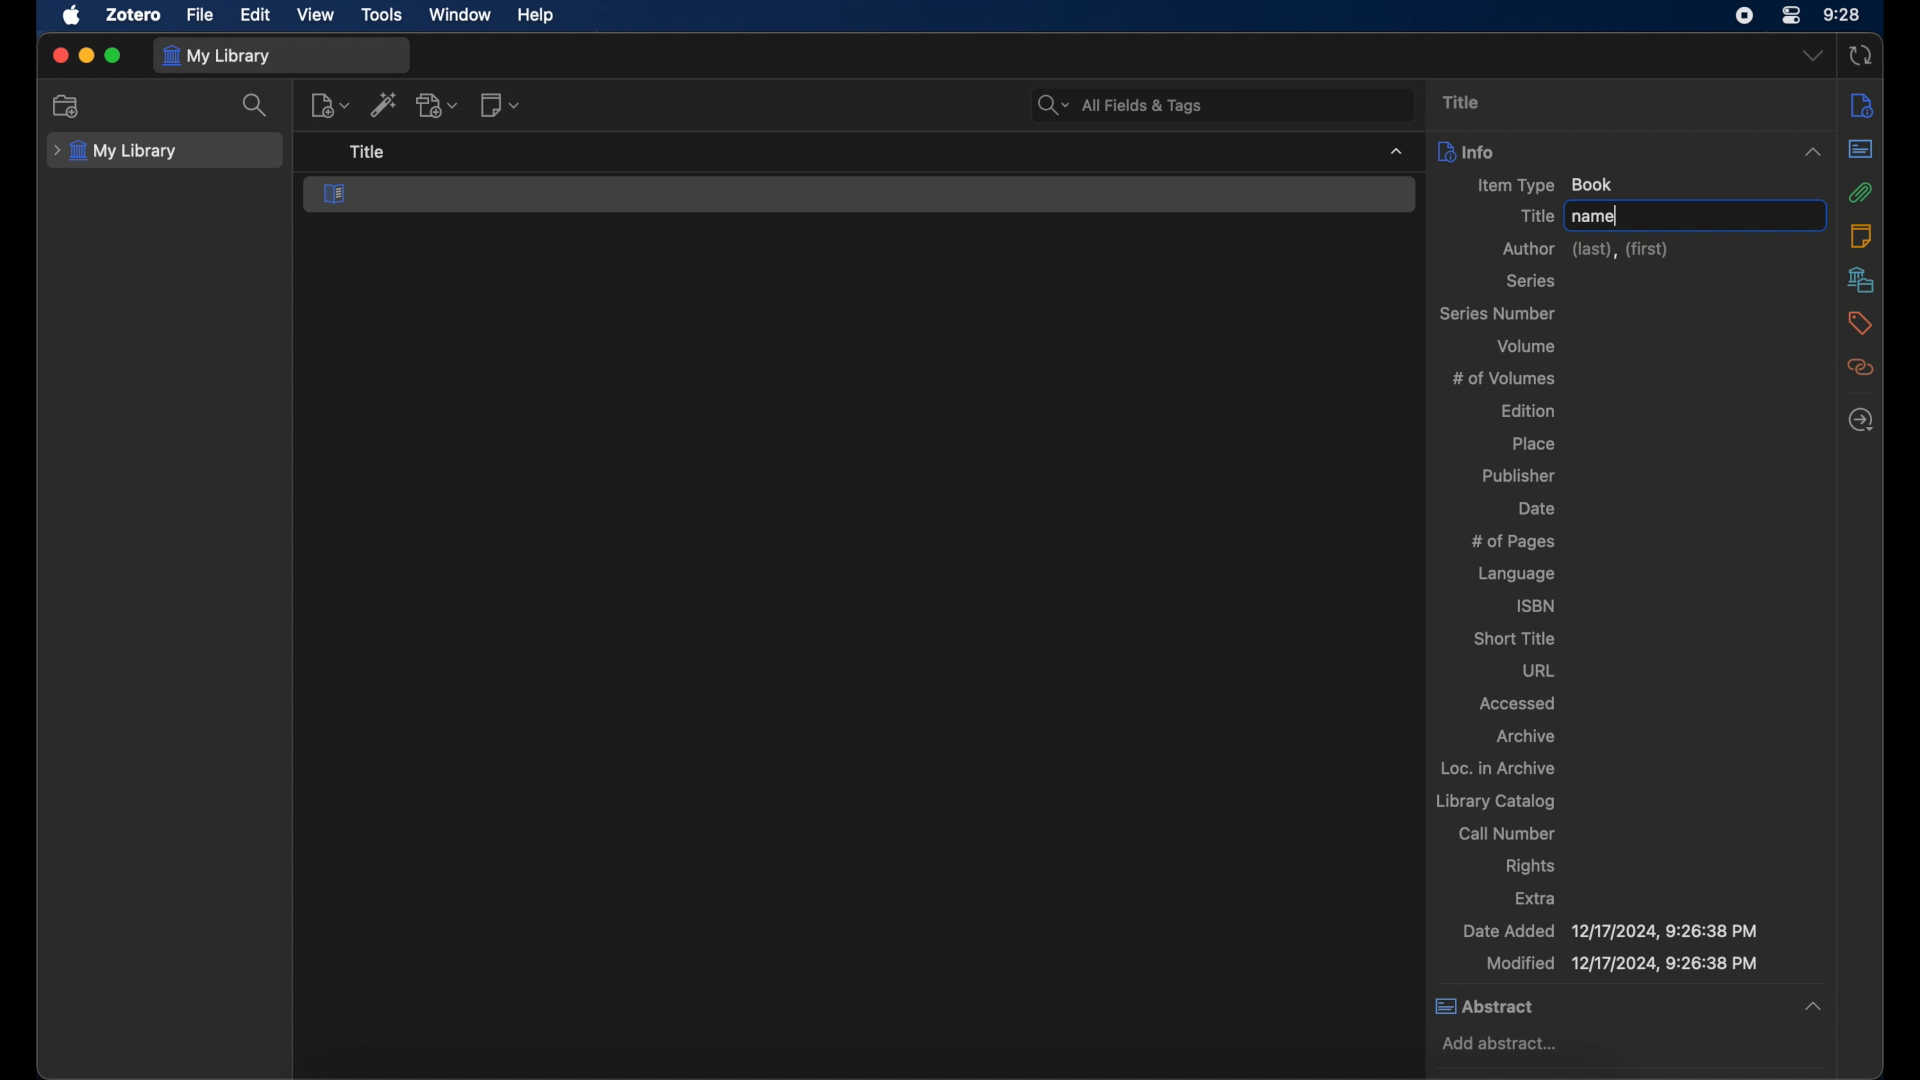 The image size is (1920, 1080). Describe the element at coordinates (216, 56) in the screenshot. I see `my library` at that location.